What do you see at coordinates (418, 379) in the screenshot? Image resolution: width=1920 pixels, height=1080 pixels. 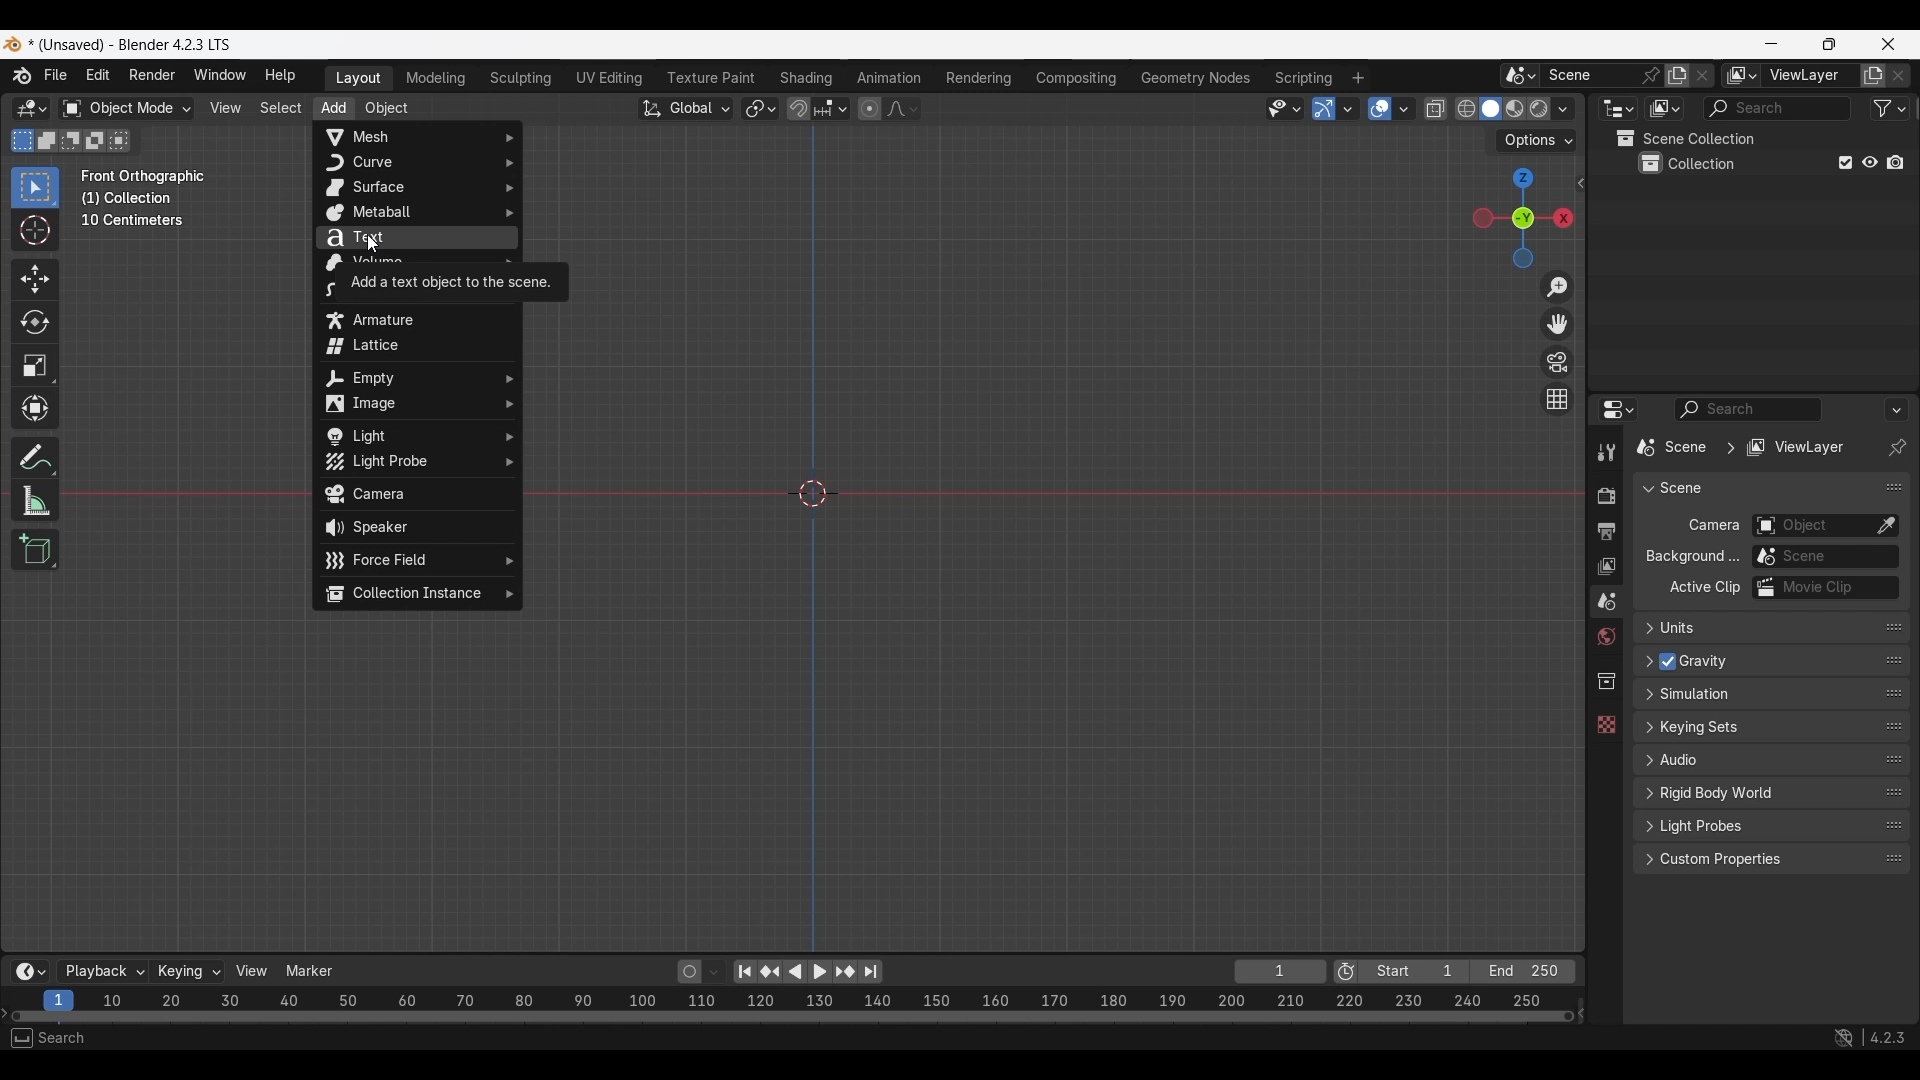 I see `Empty options` at bounding box center [418, 379].